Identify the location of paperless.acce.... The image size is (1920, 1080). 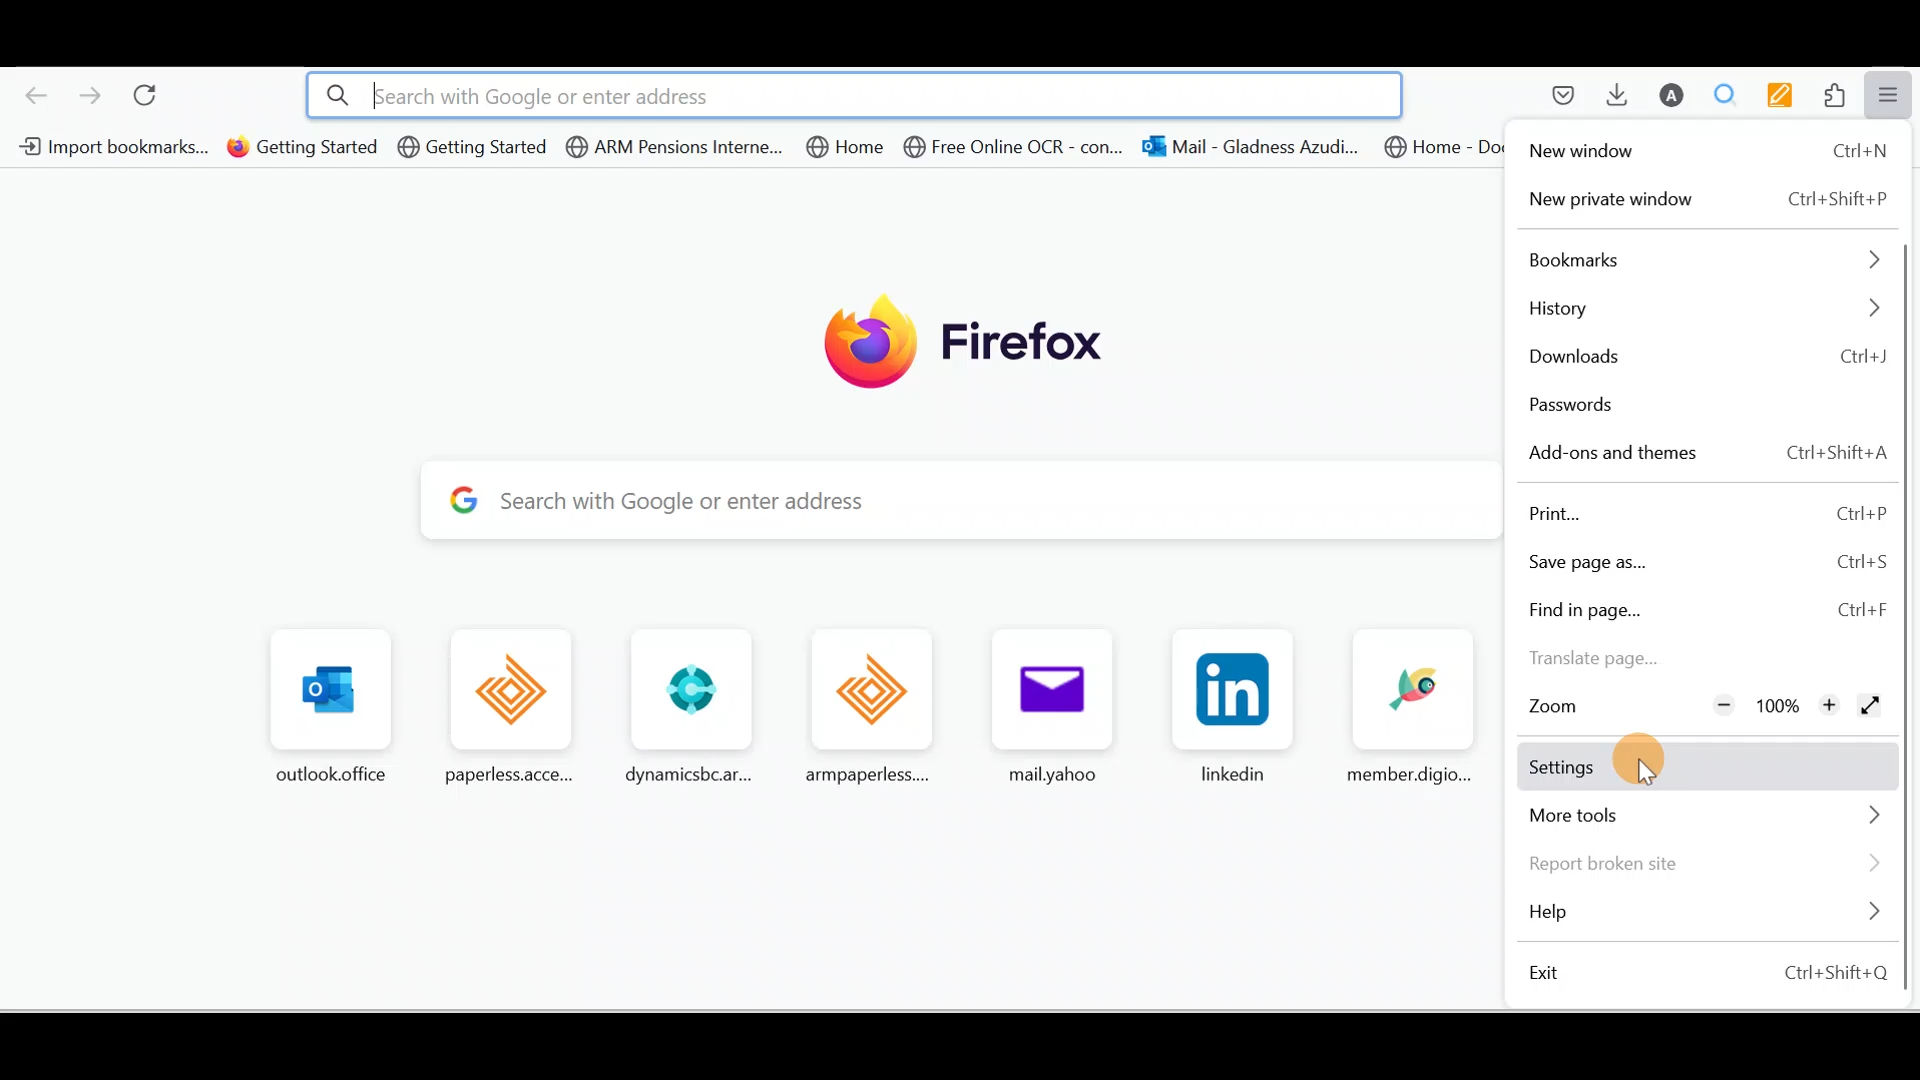
(500, 707).